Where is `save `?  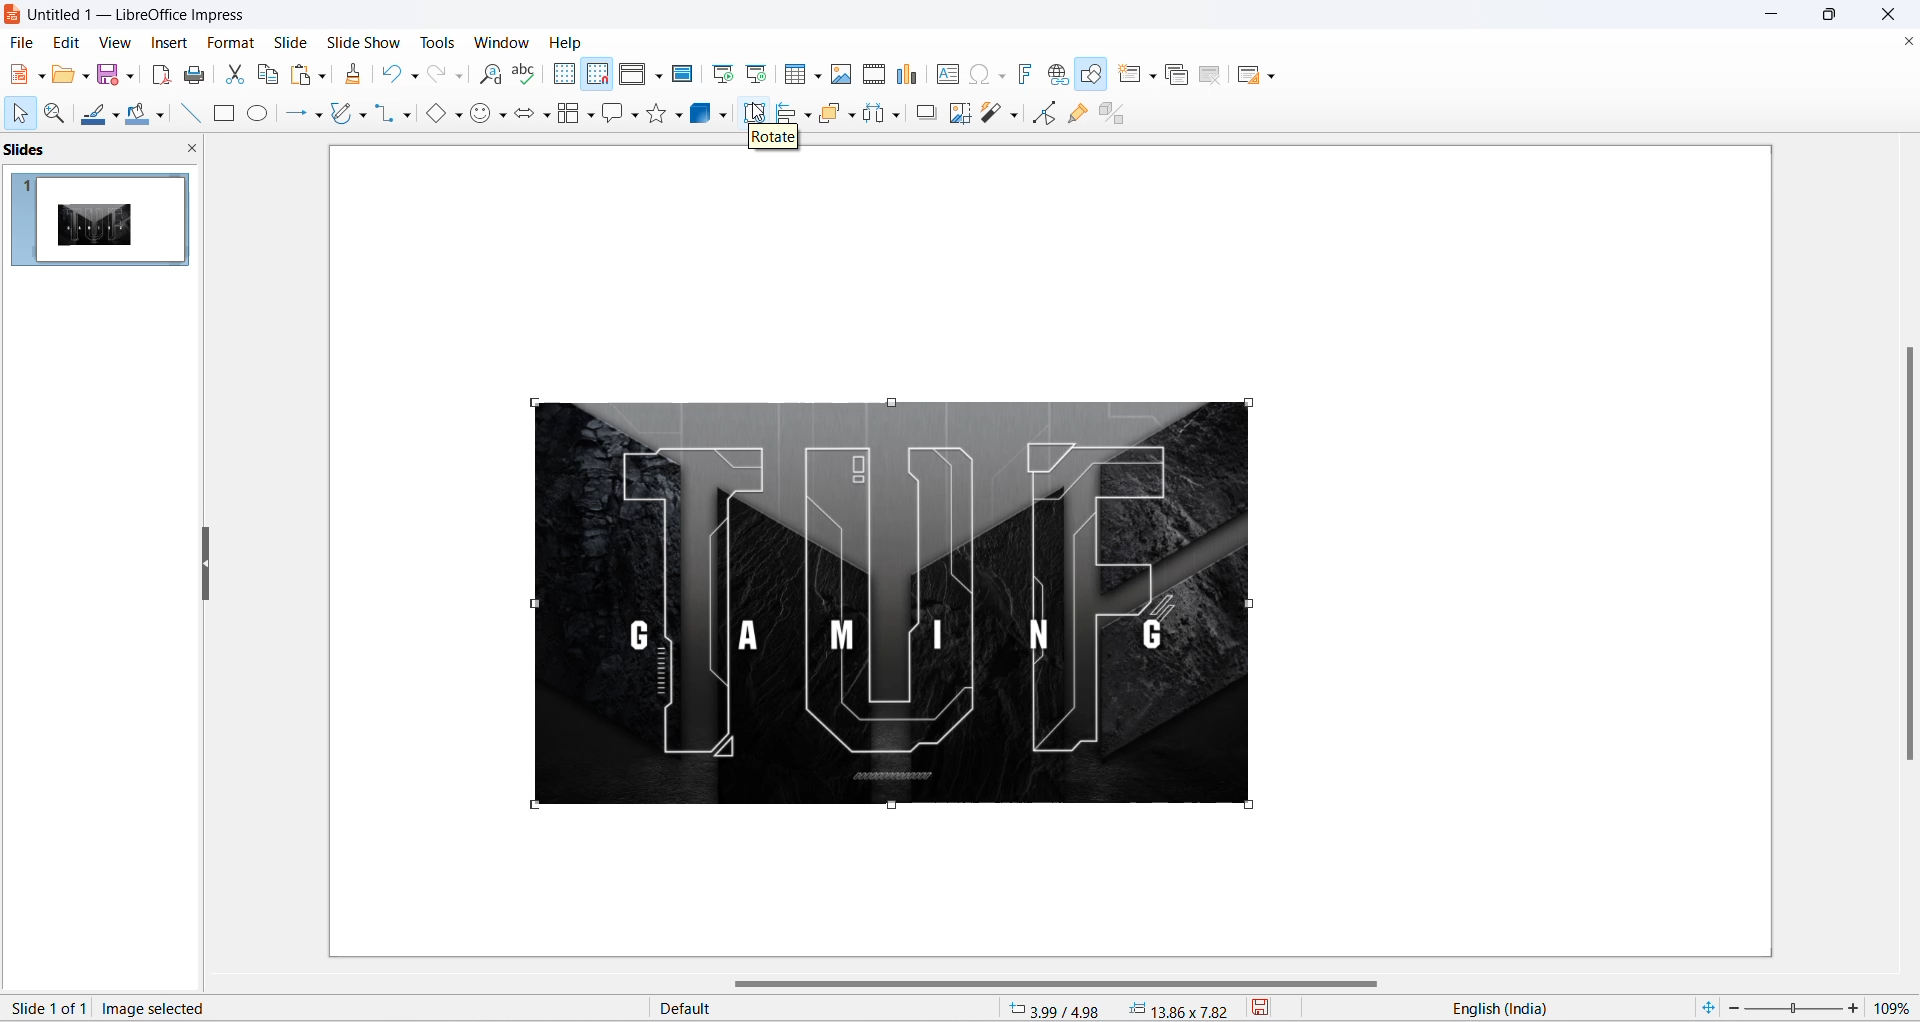
save  is located at coordinates (109, 77).